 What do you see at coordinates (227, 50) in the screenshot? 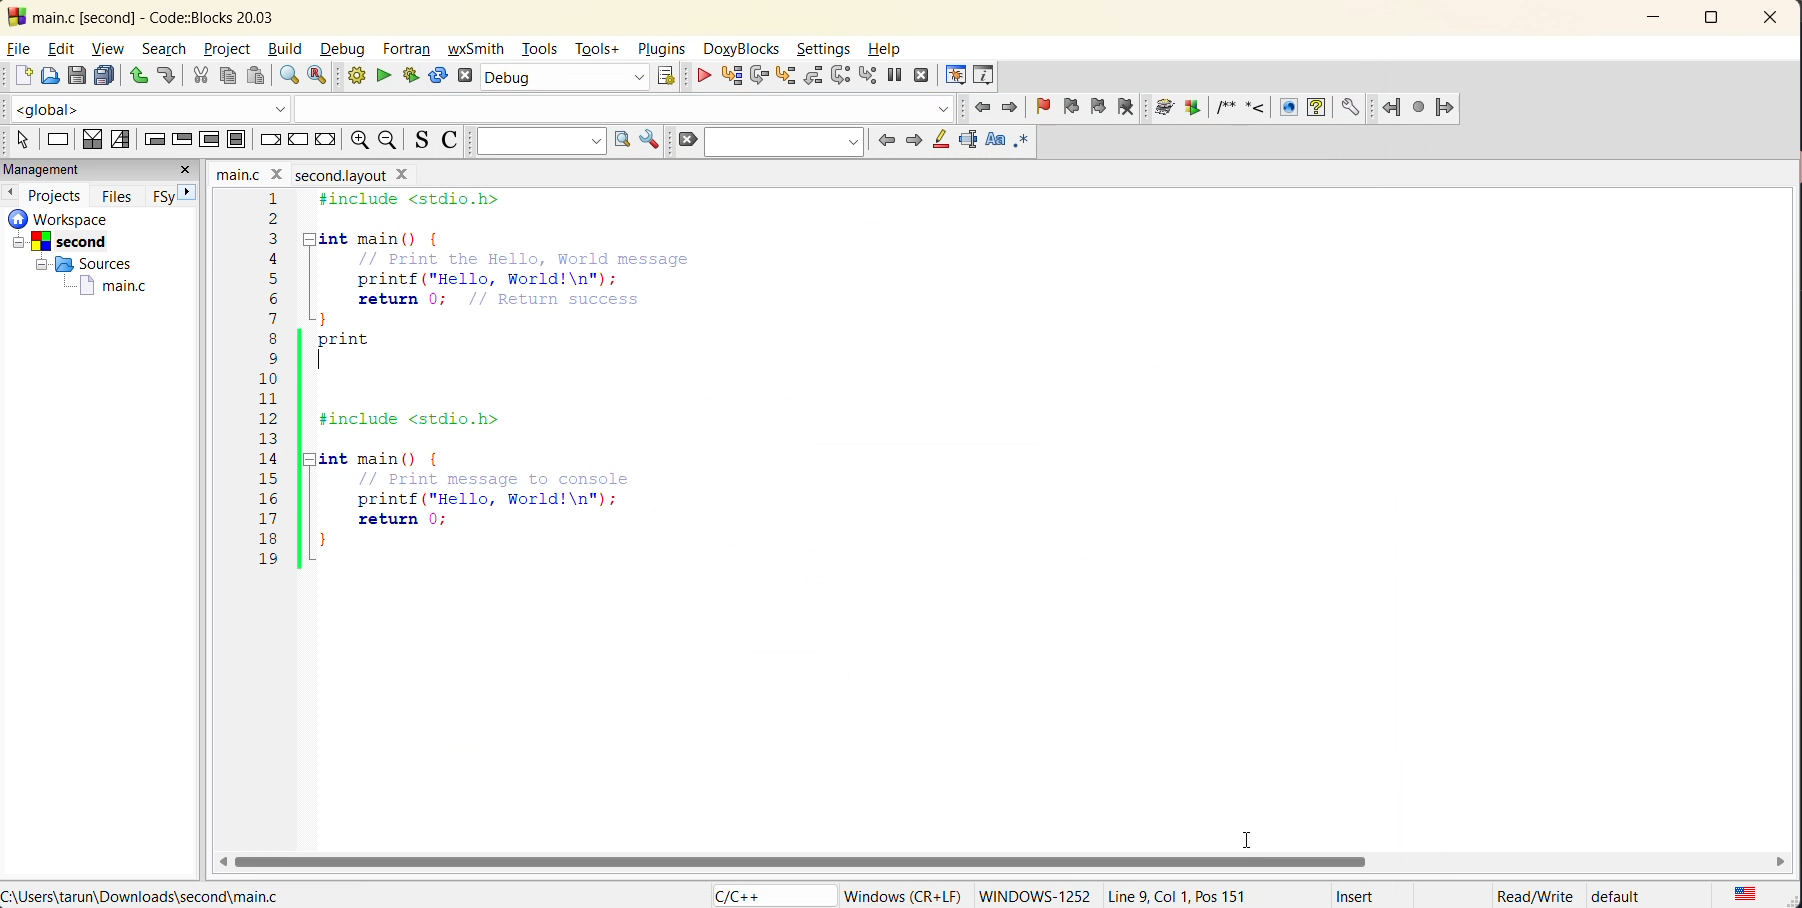
I see `project` at bounding box center [227, 50].